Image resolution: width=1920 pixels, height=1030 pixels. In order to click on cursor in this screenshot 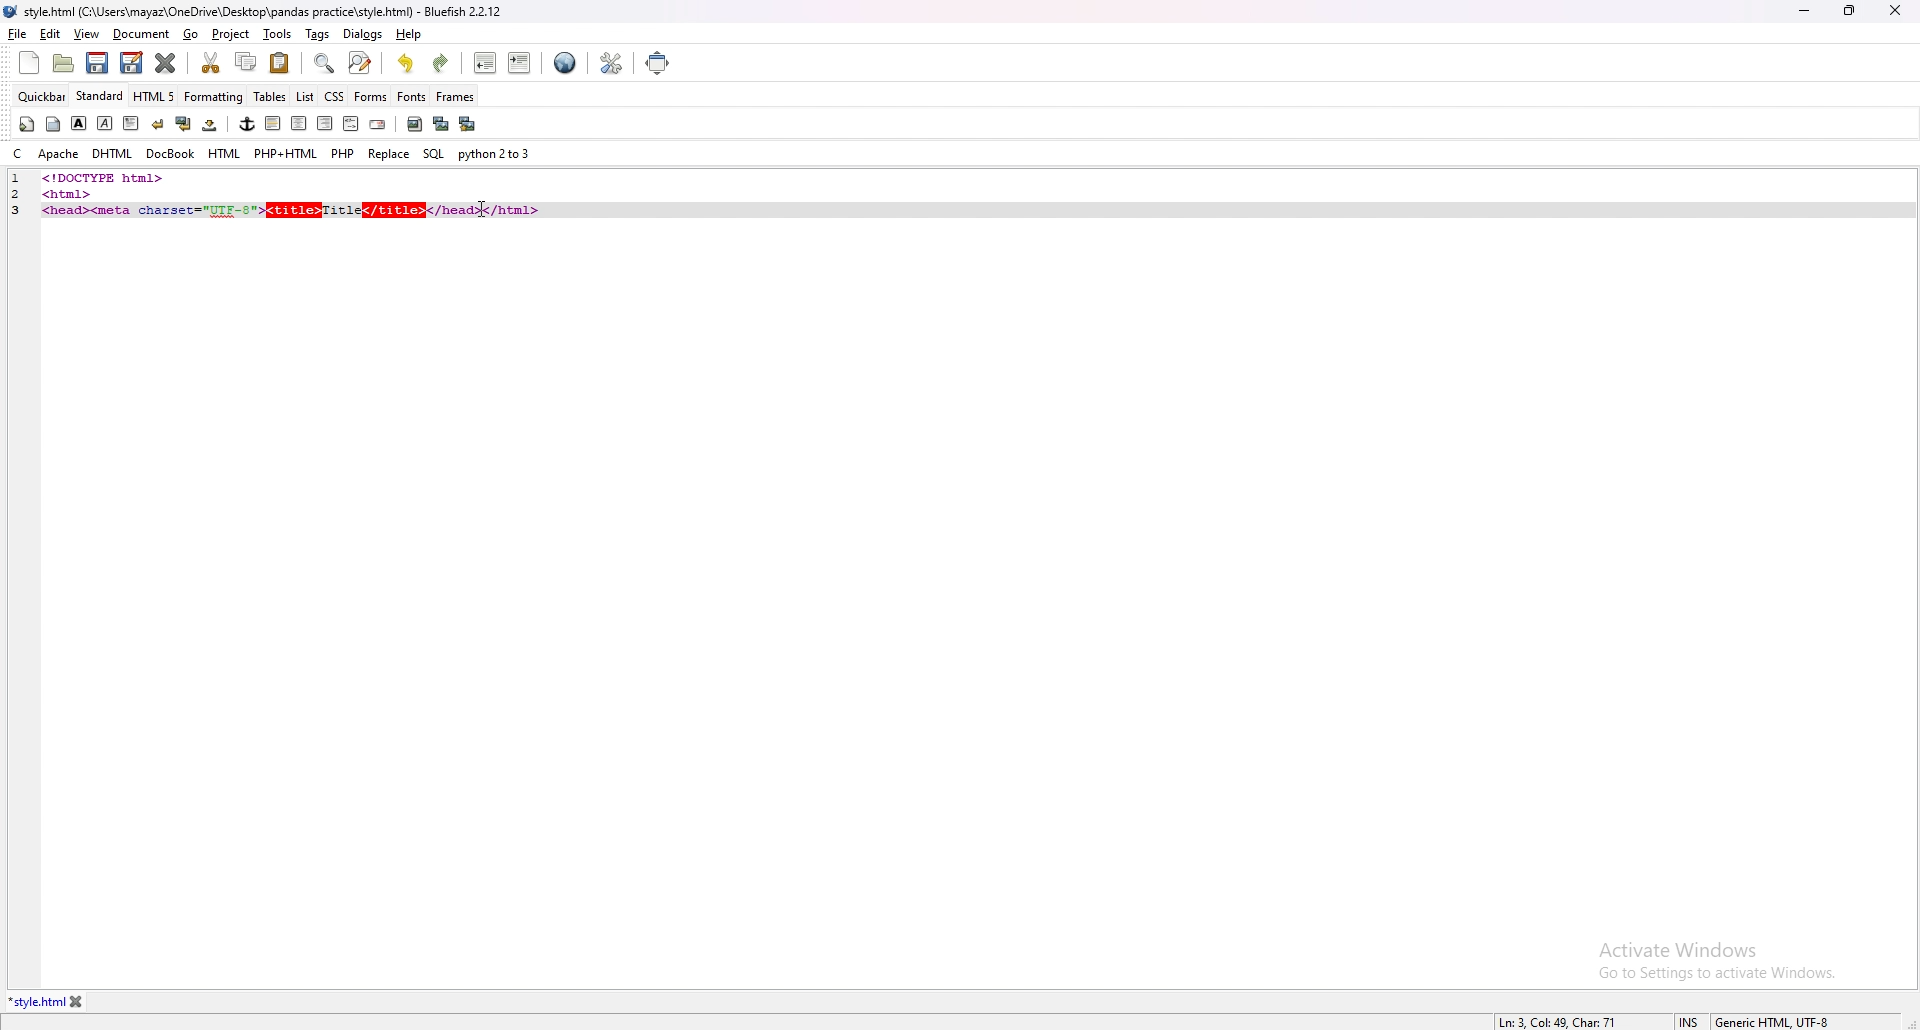, I will do `click(479, 210)`.